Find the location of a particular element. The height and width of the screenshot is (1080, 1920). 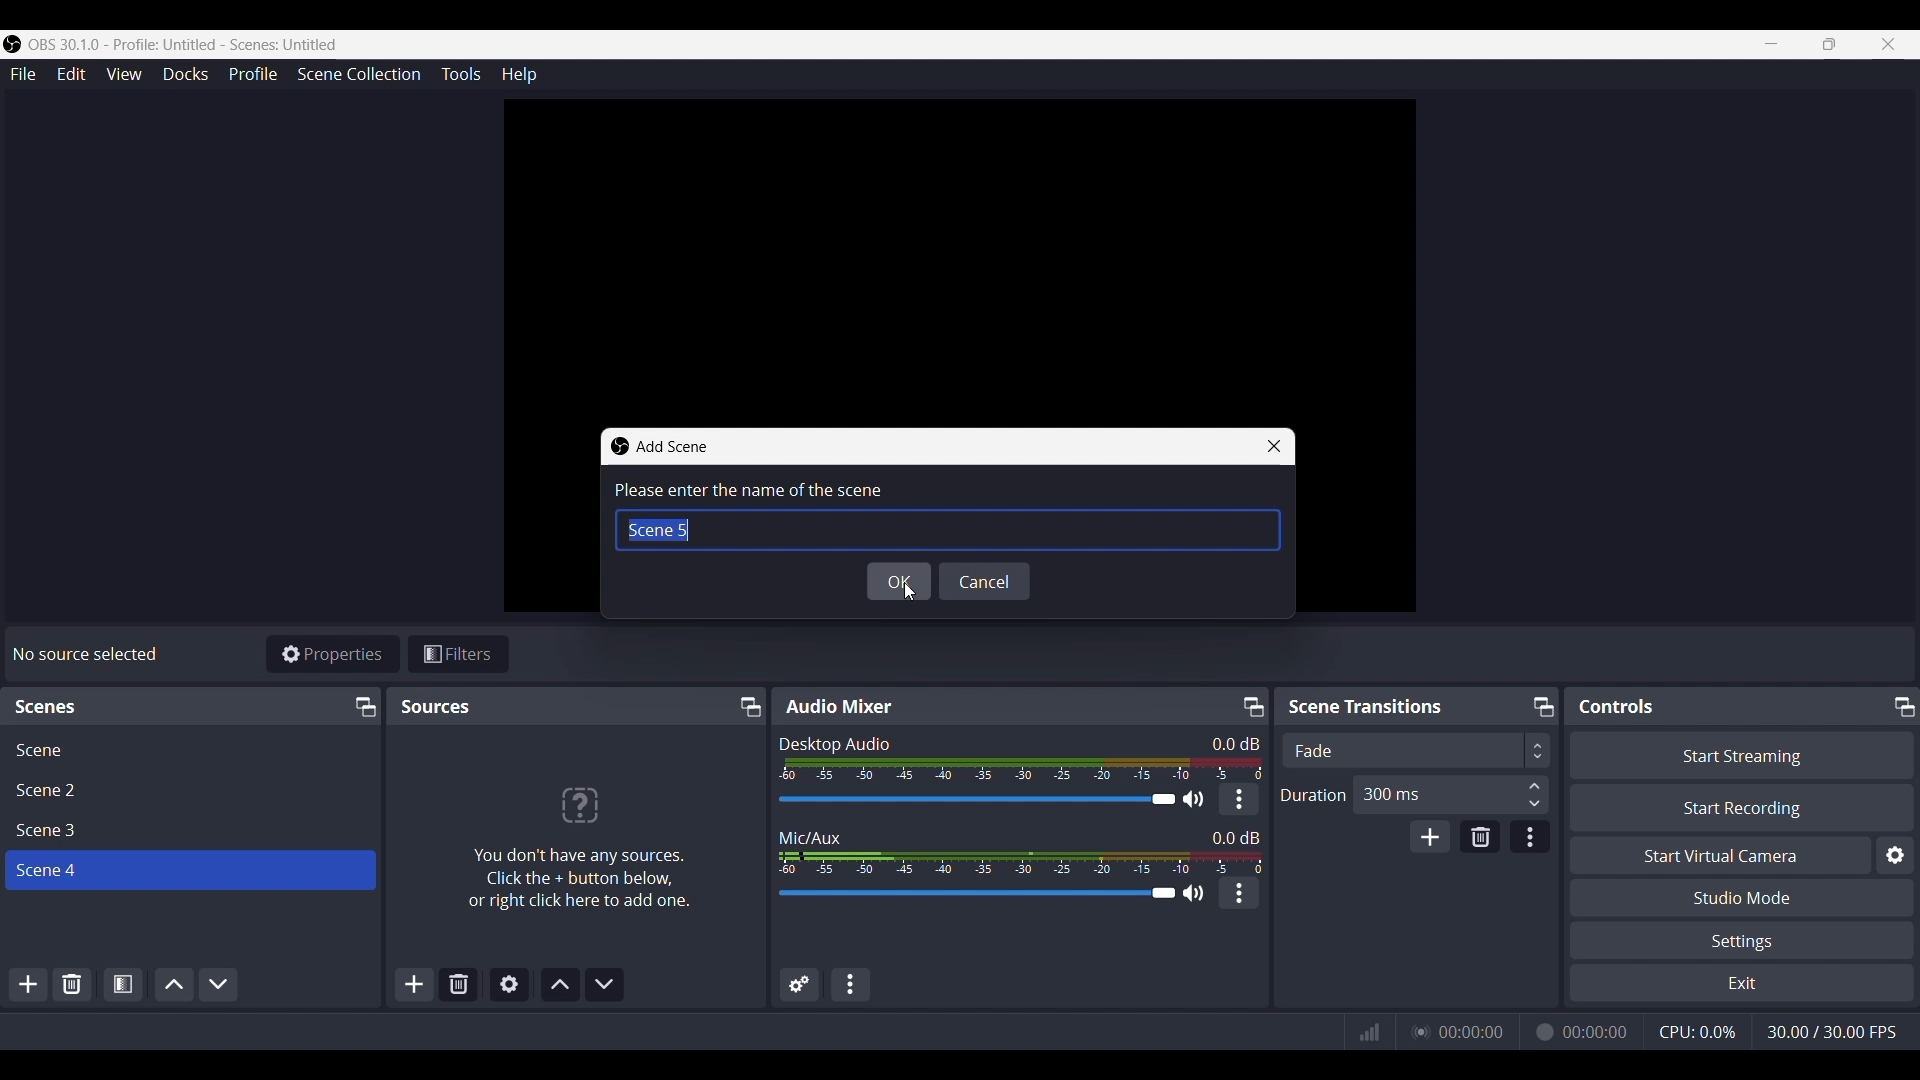

Minimize is located at coordinates (365, 707).